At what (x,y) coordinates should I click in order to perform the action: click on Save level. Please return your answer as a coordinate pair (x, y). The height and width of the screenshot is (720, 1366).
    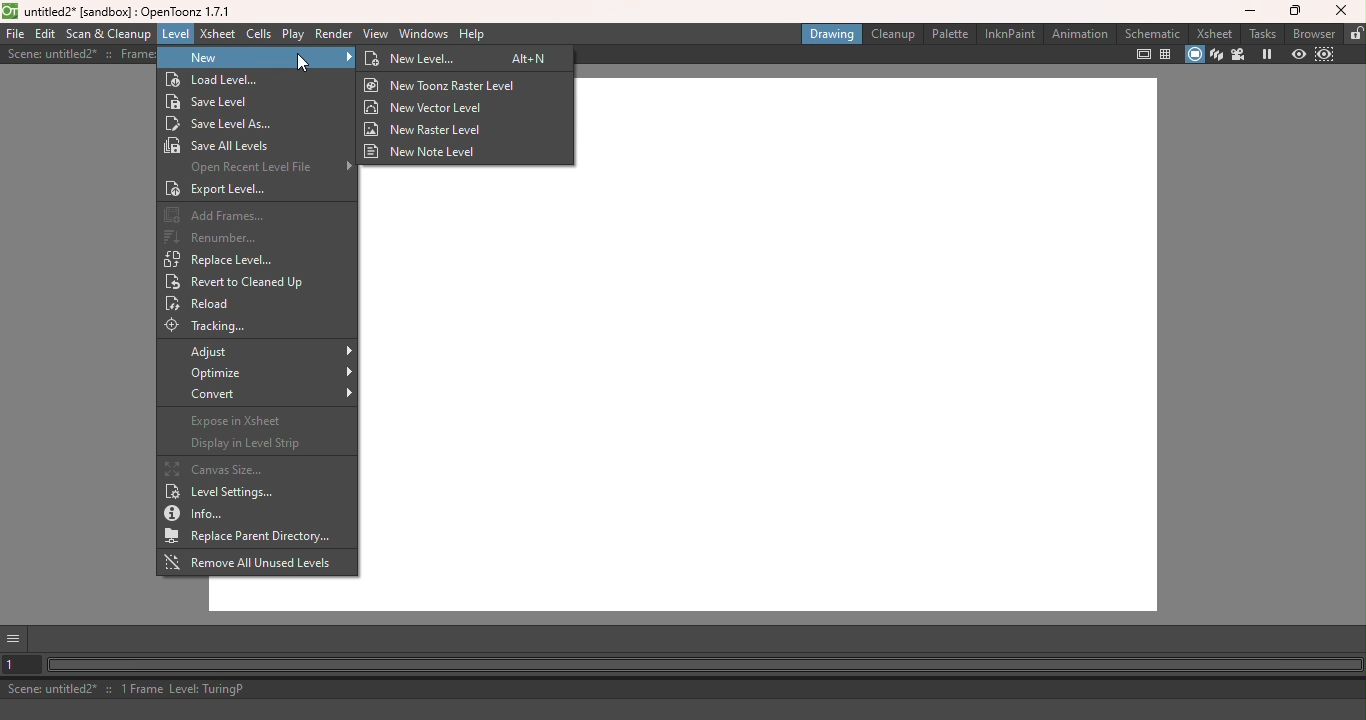
    Looking at the image, I should click on (220, 102).